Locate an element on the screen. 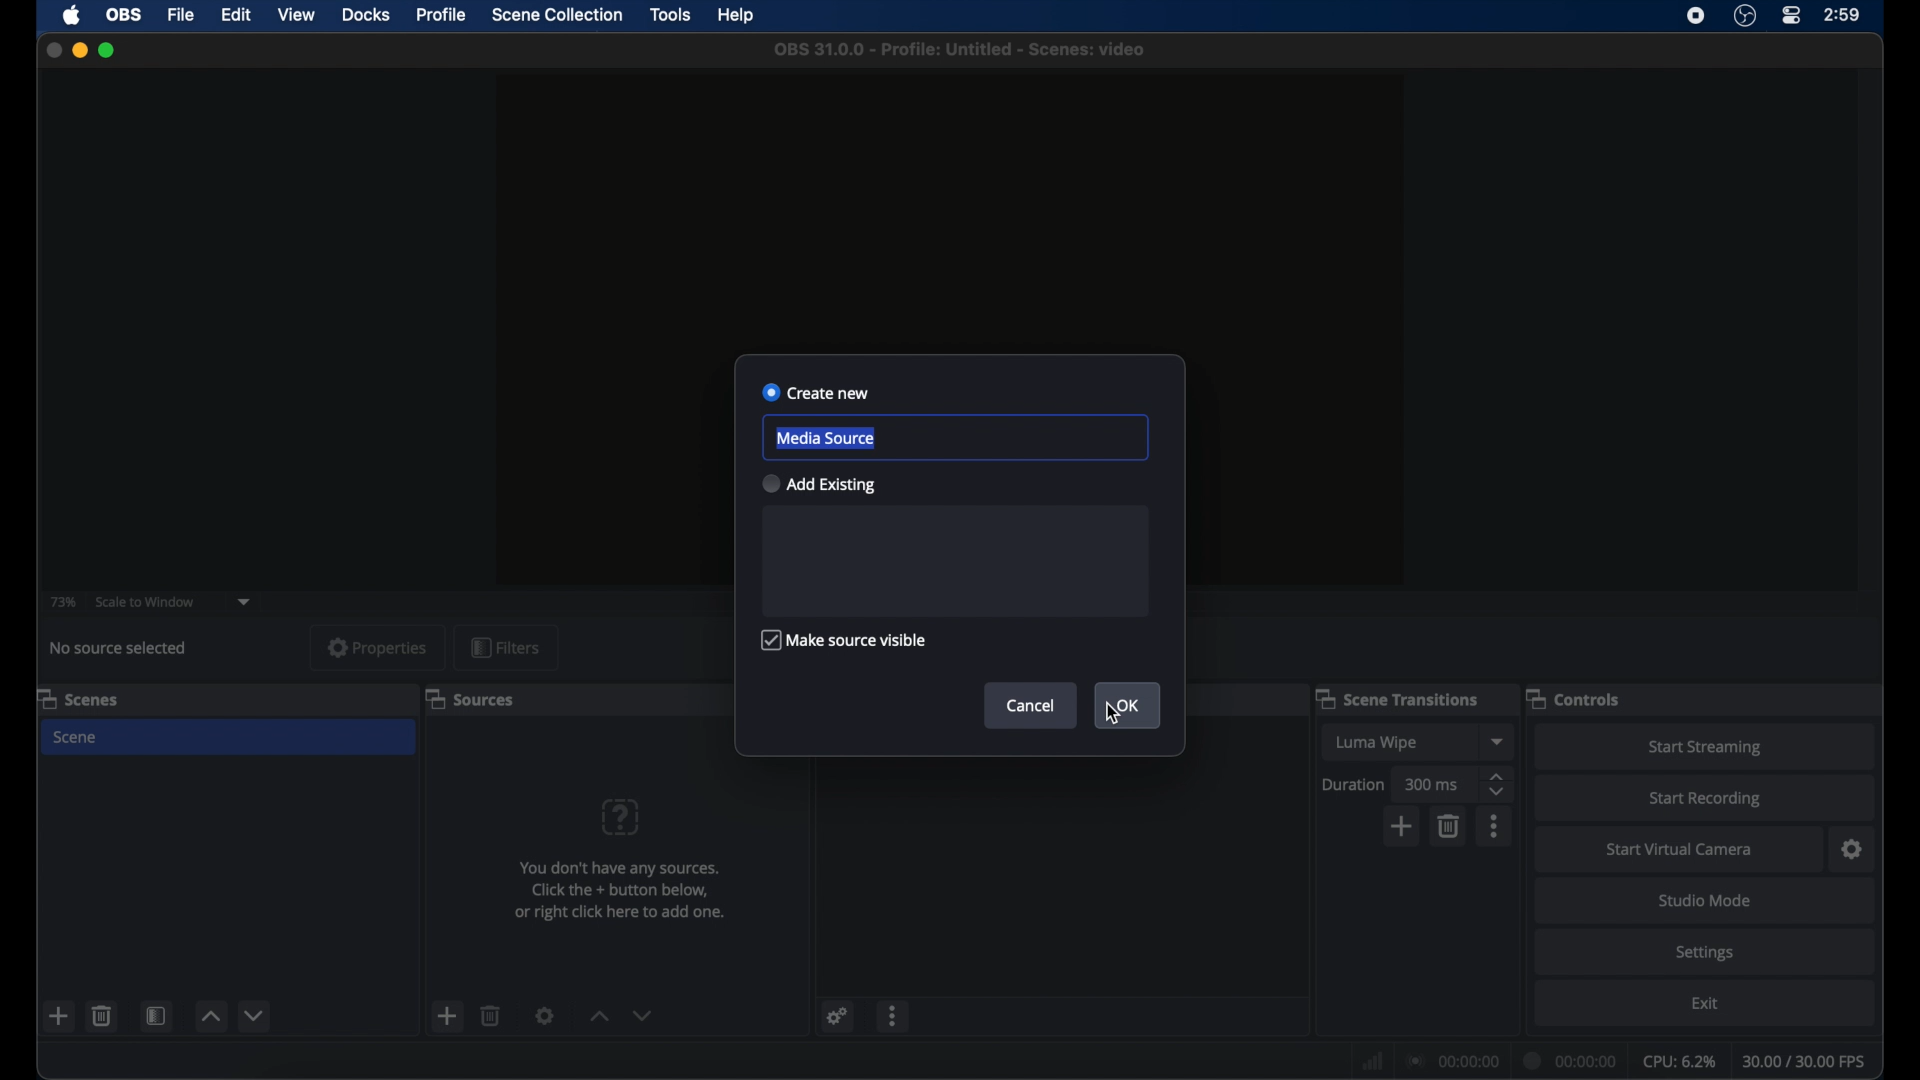 The width and height of the screenshot is (1920, 1080). create new is located at coordinates (815, 392).